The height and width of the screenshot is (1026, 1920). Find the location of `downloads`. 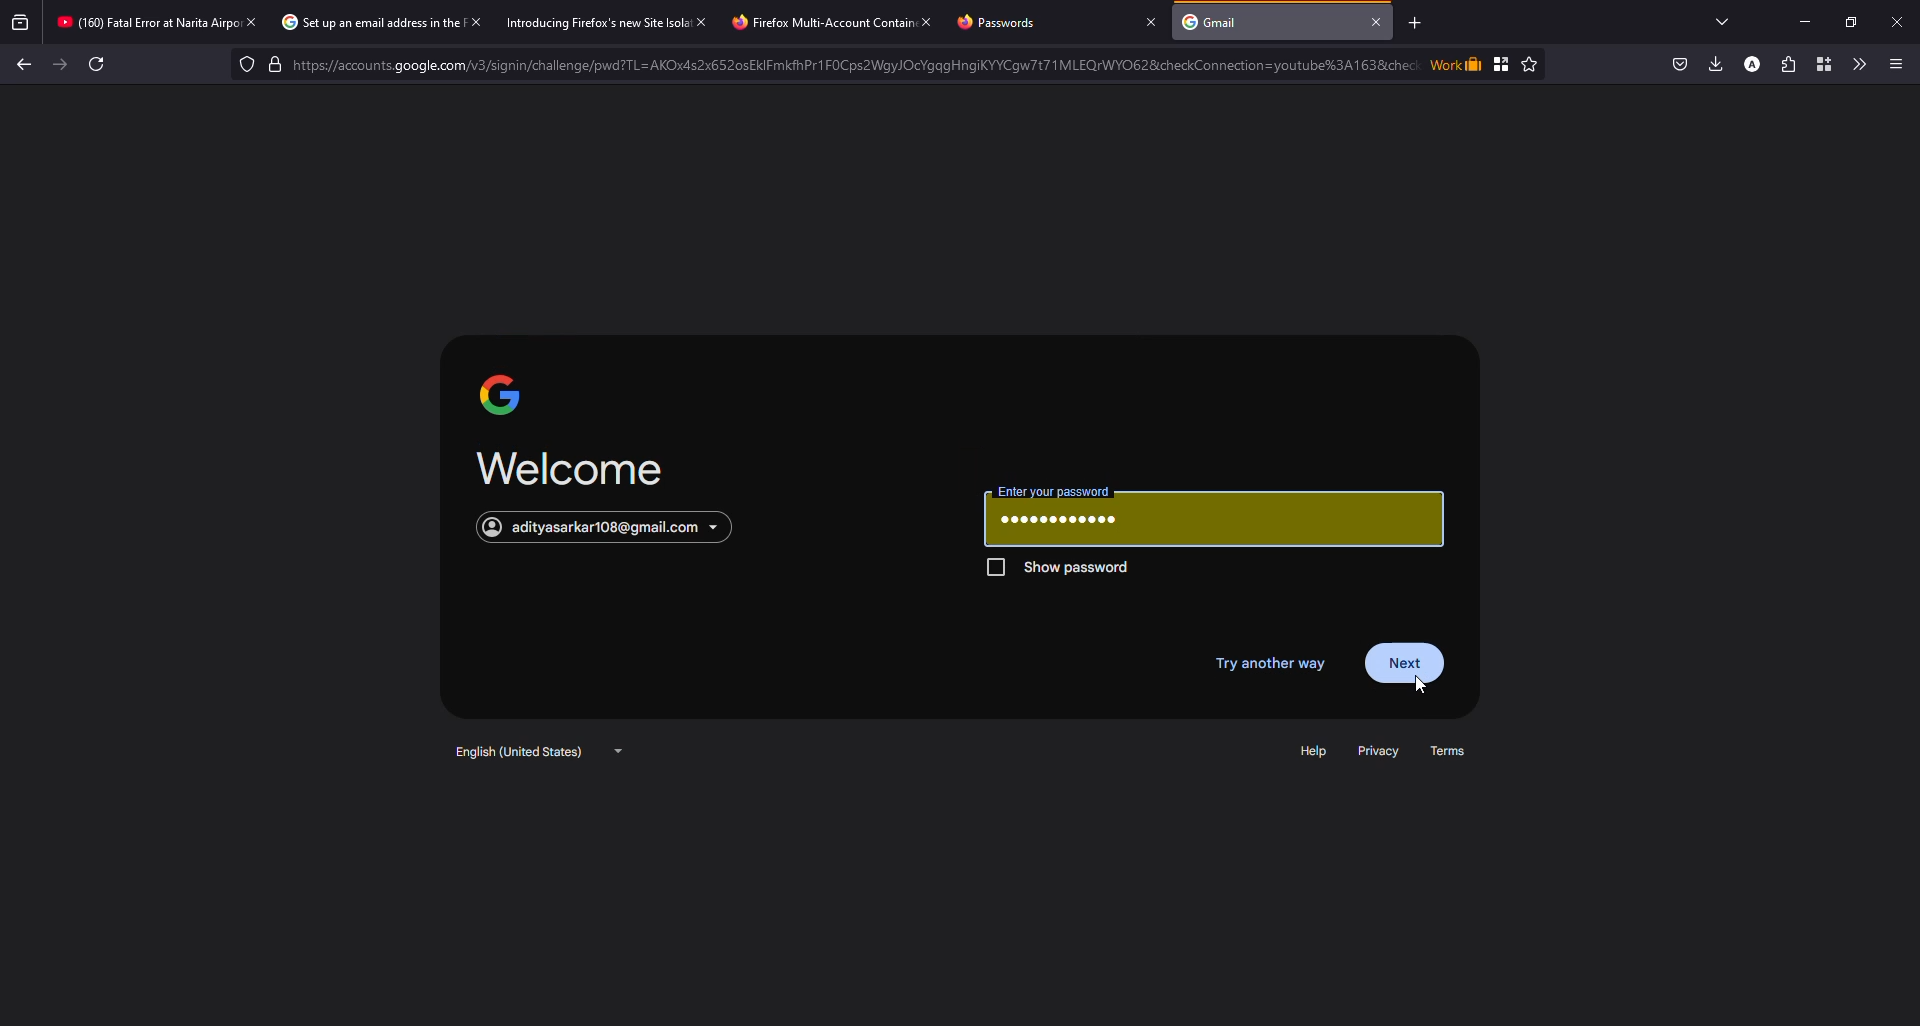

downloads is located at coordinates (1713, 64).